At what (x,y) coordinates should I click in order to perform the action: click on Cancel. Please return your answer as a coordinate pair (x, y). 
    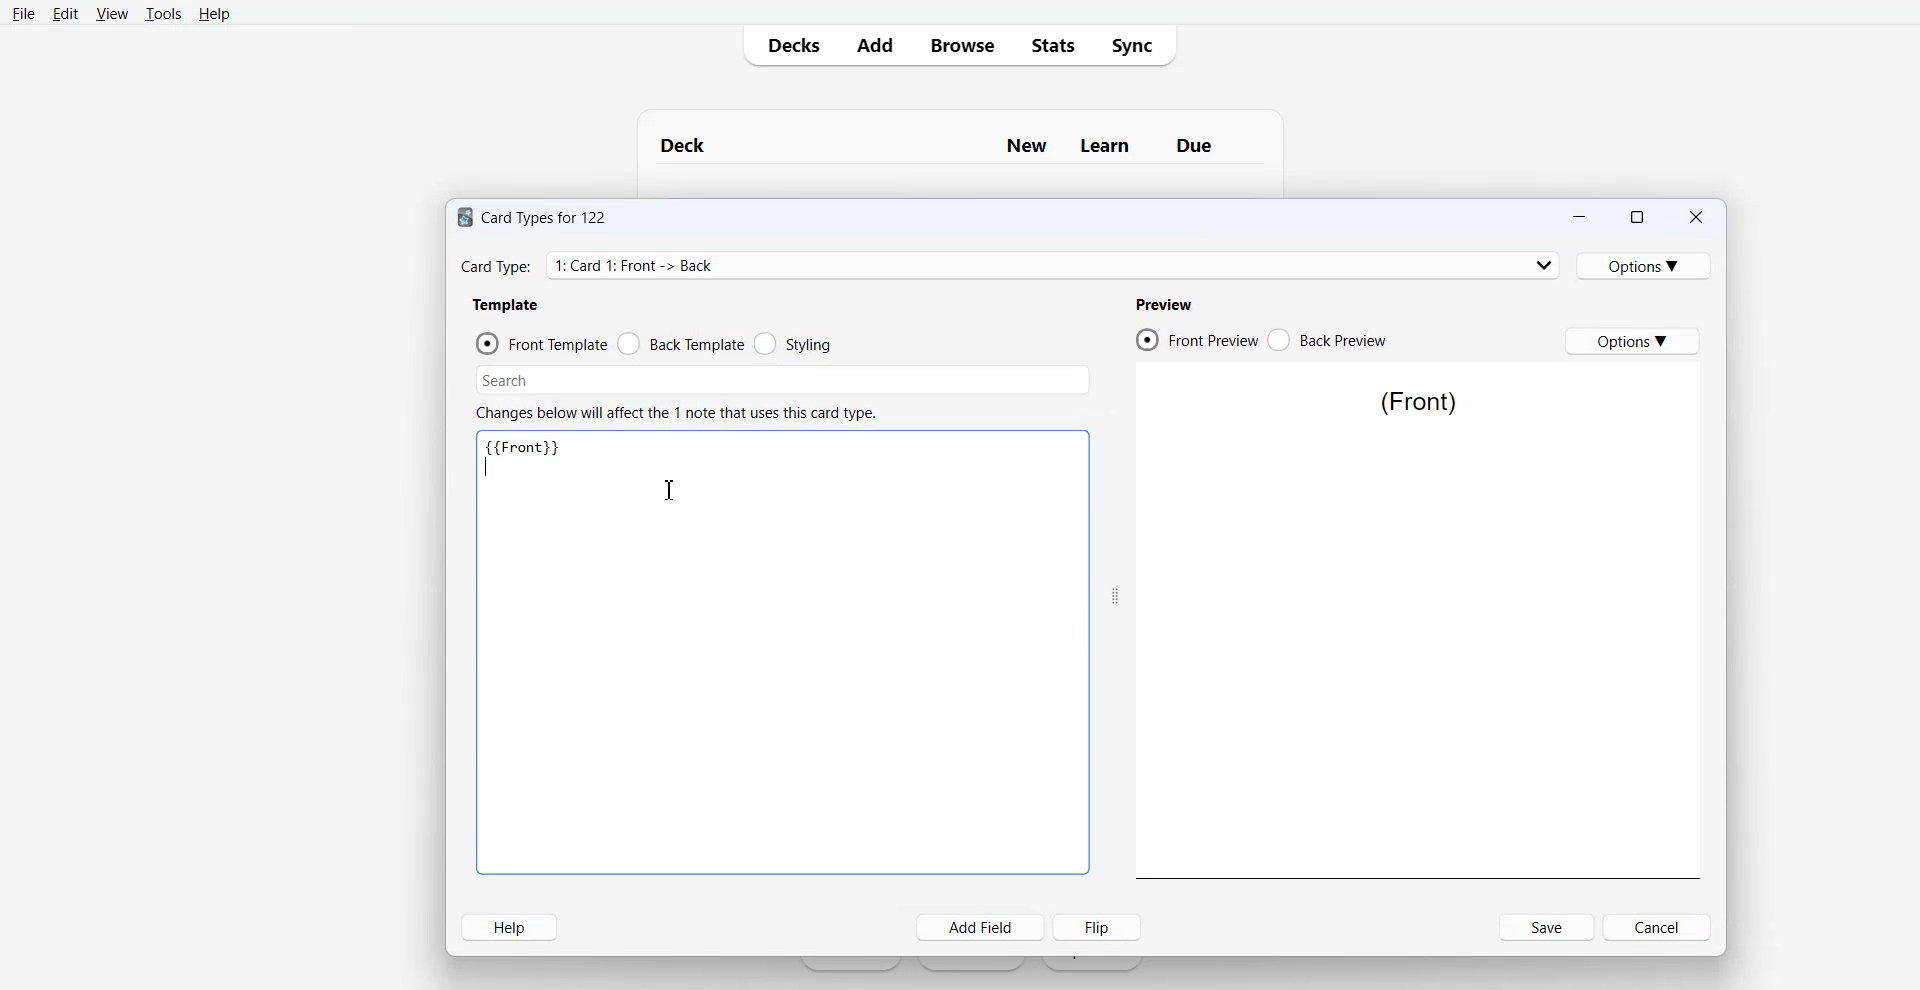
    Looking at the image, I should click on (1657, 927).